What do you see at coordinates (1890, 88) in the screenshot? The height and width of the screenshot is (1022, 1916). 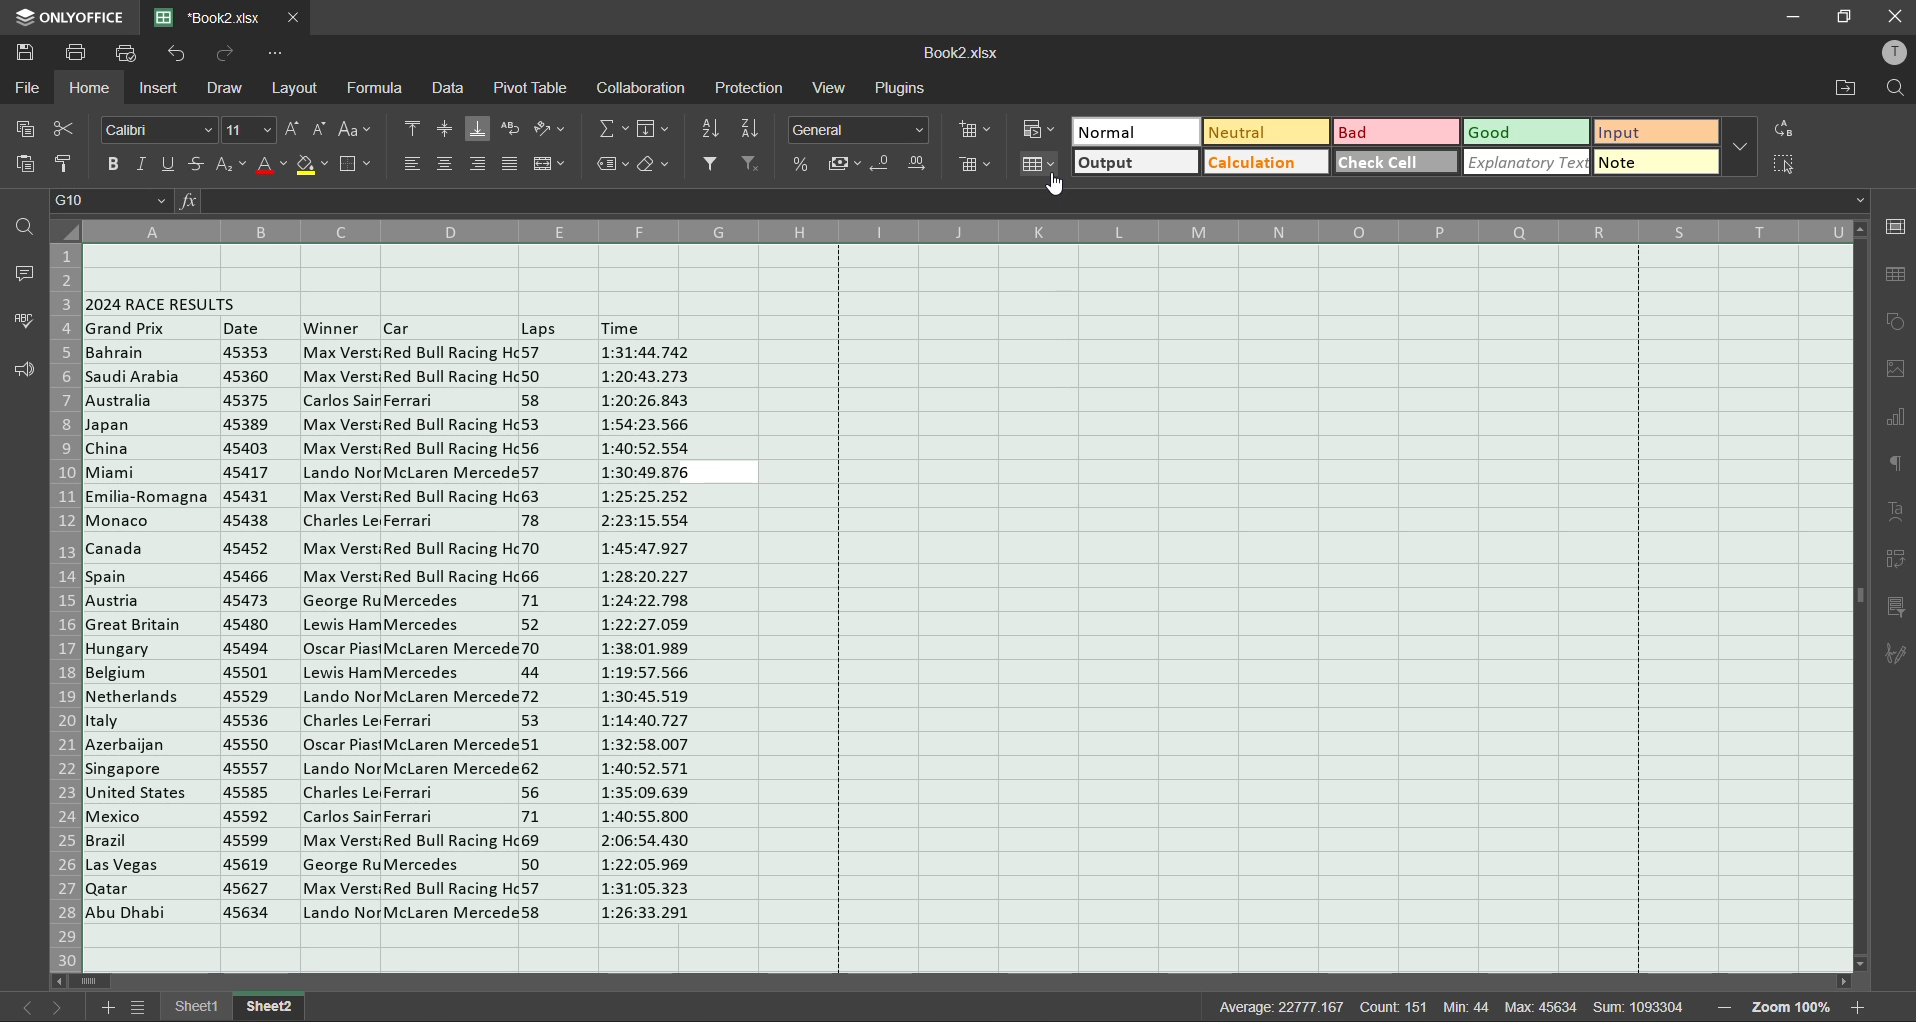 I see `find` at bounding box center [1890, 88].